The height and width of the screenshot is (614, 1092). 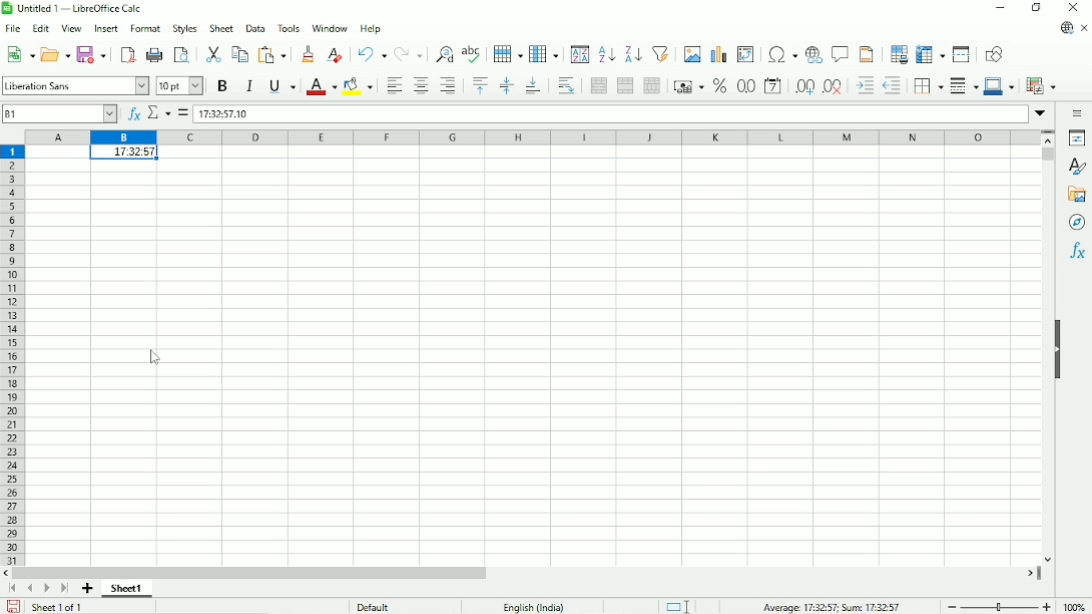 What do you see at coordinates (254, 27) in the screenshot?
I see `Data` at bounding box center [254, 27].